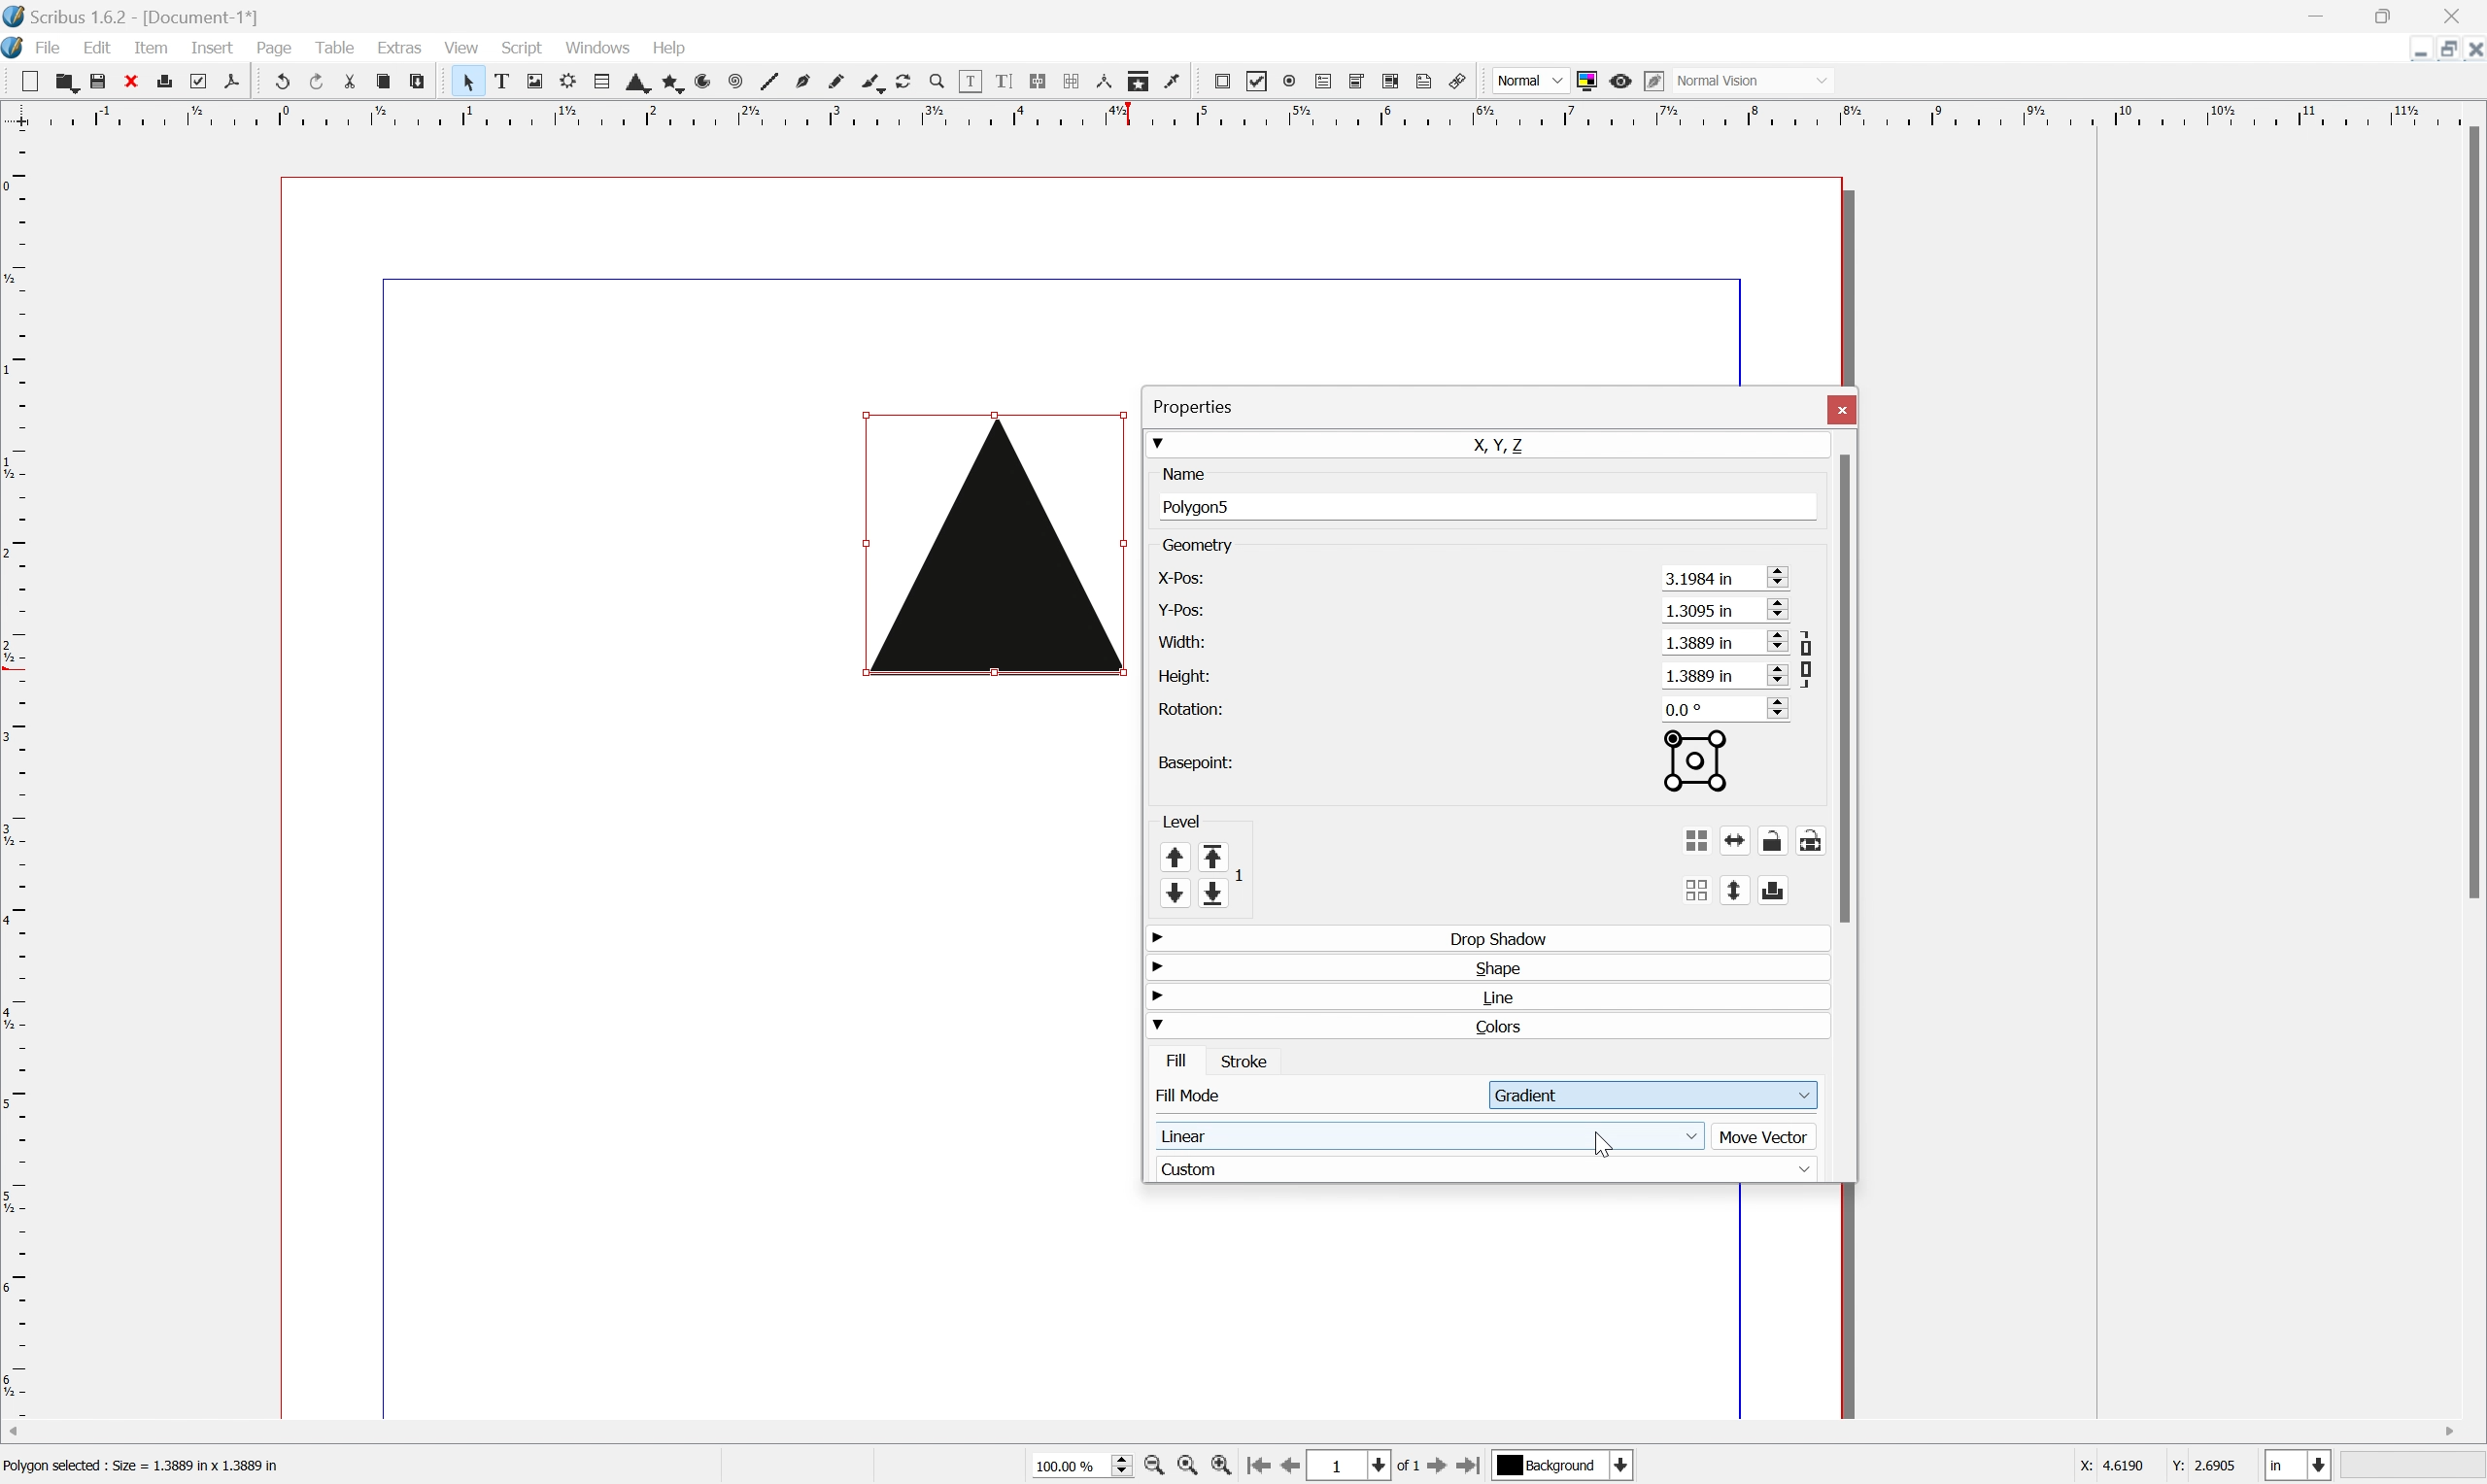 The height and width of the screenshot is (1484, 2487). Describe the element at coordinates (1799, 640) in the screenshot. I see `Scroll` at that location.